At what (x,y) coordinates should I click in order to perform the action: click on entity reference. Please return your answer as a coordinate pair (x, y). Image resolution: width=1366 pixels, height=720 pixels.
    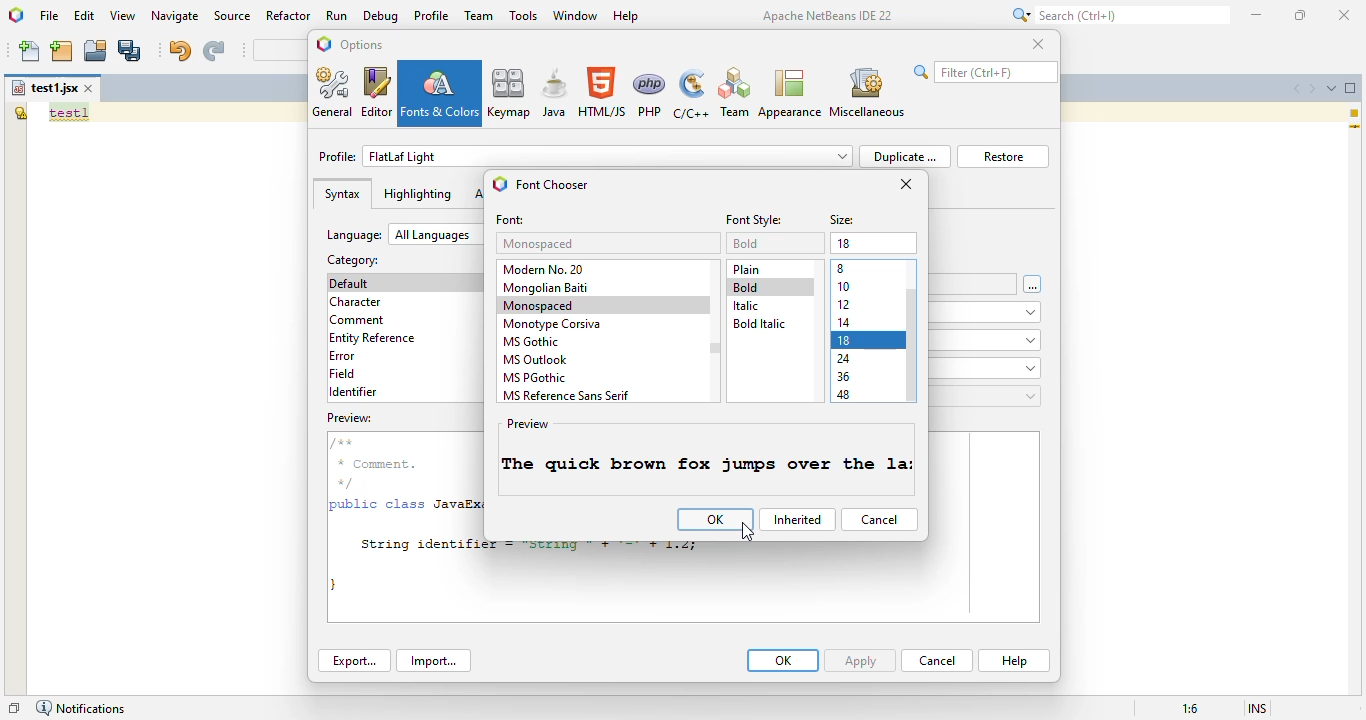
    Looking at the image, I should click on (377, 337).